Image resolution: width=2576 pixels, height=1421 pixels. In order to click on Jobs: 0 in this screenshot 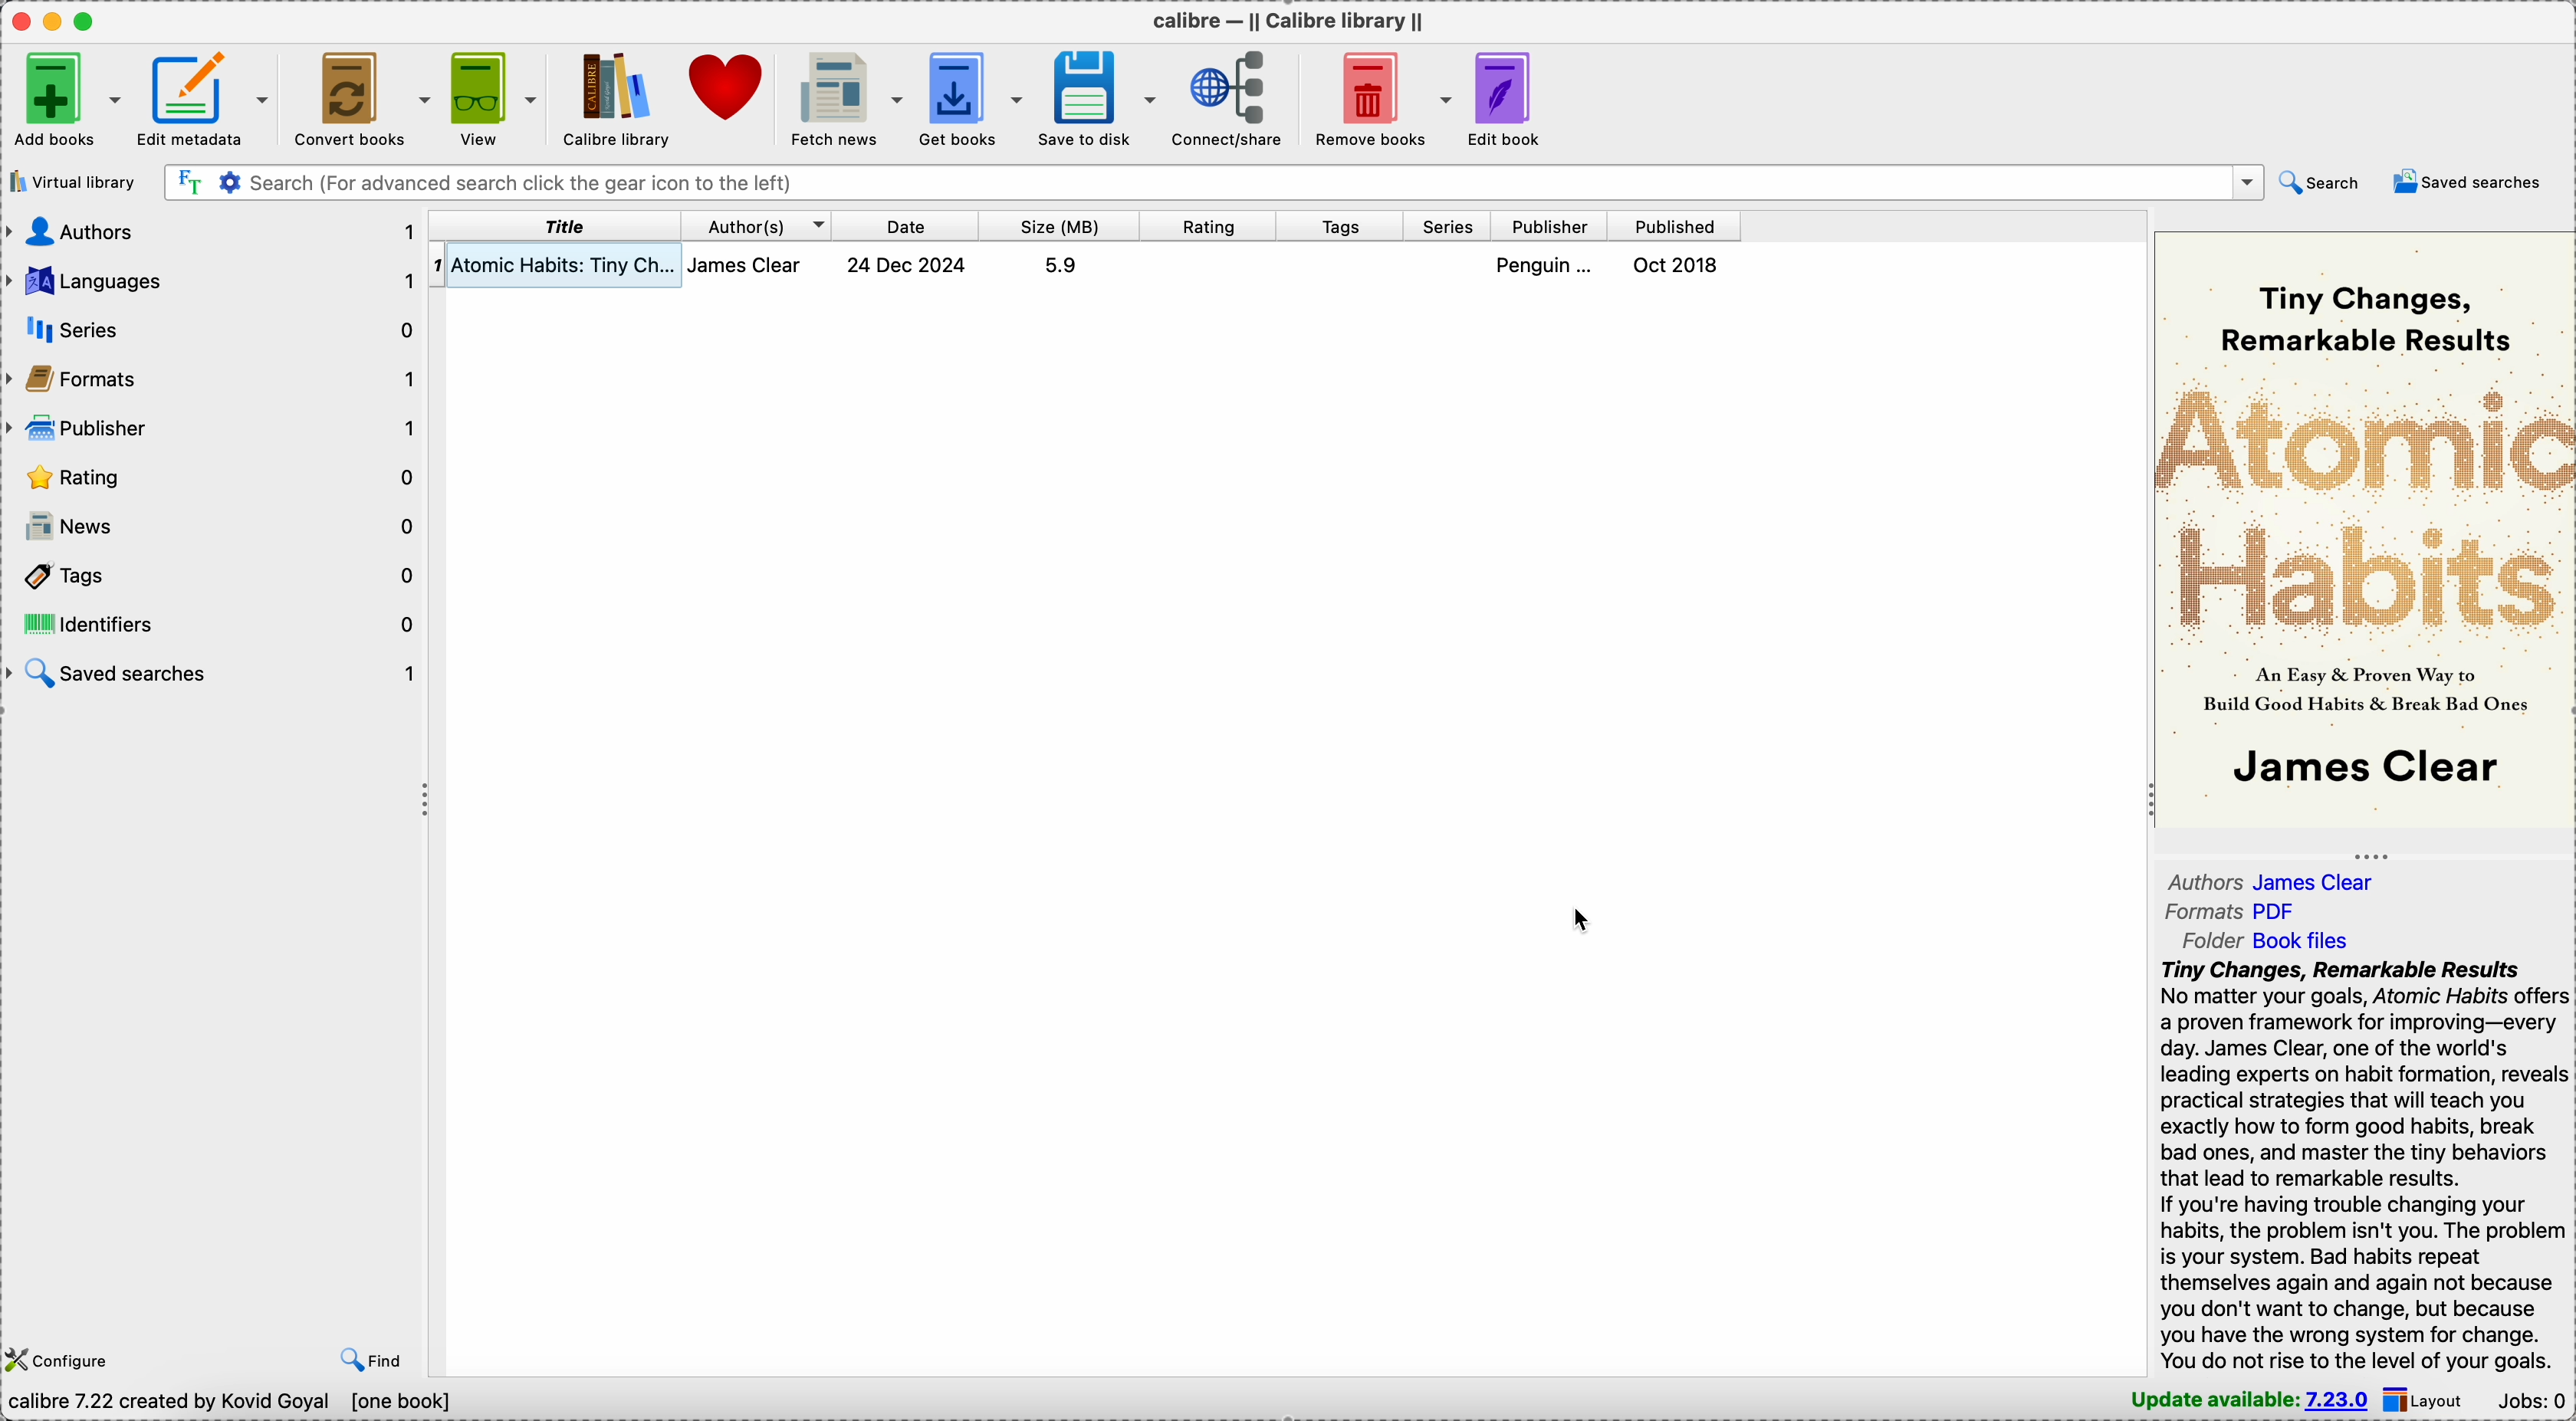, I will do `click(2534, 1399)`.